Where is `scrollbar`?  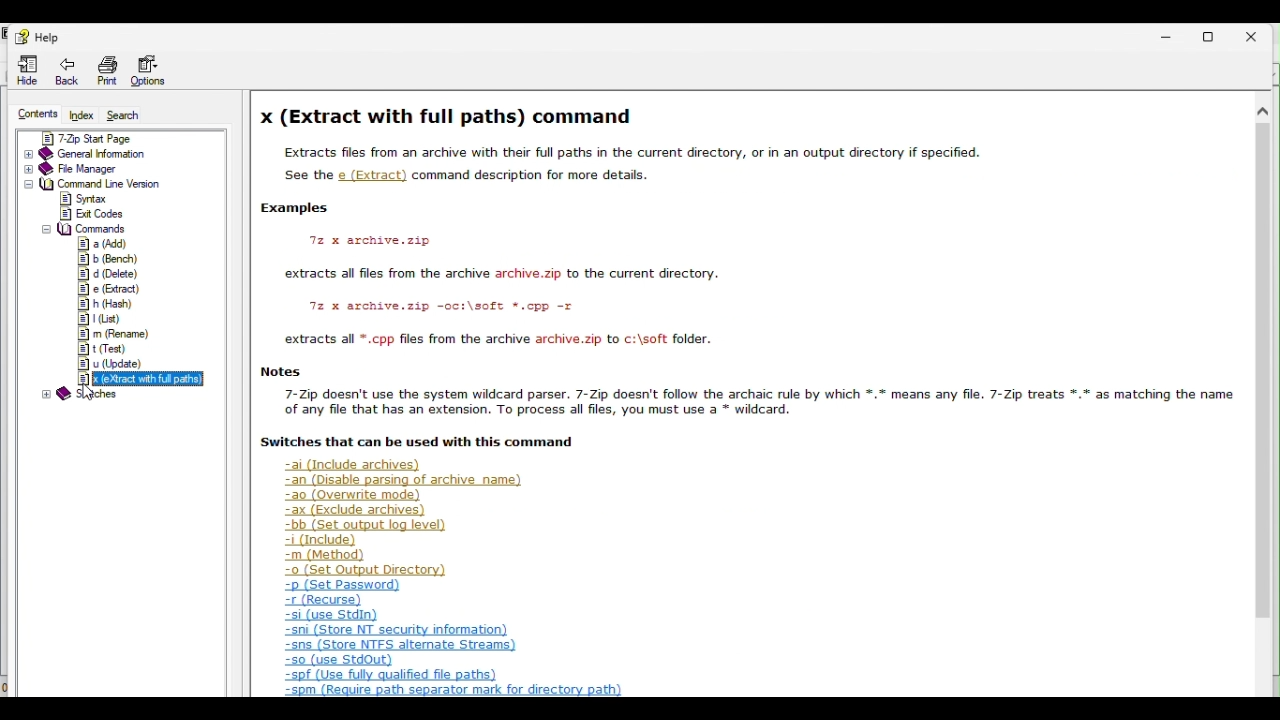
scrollbar is located at coordinates (1265, 376).